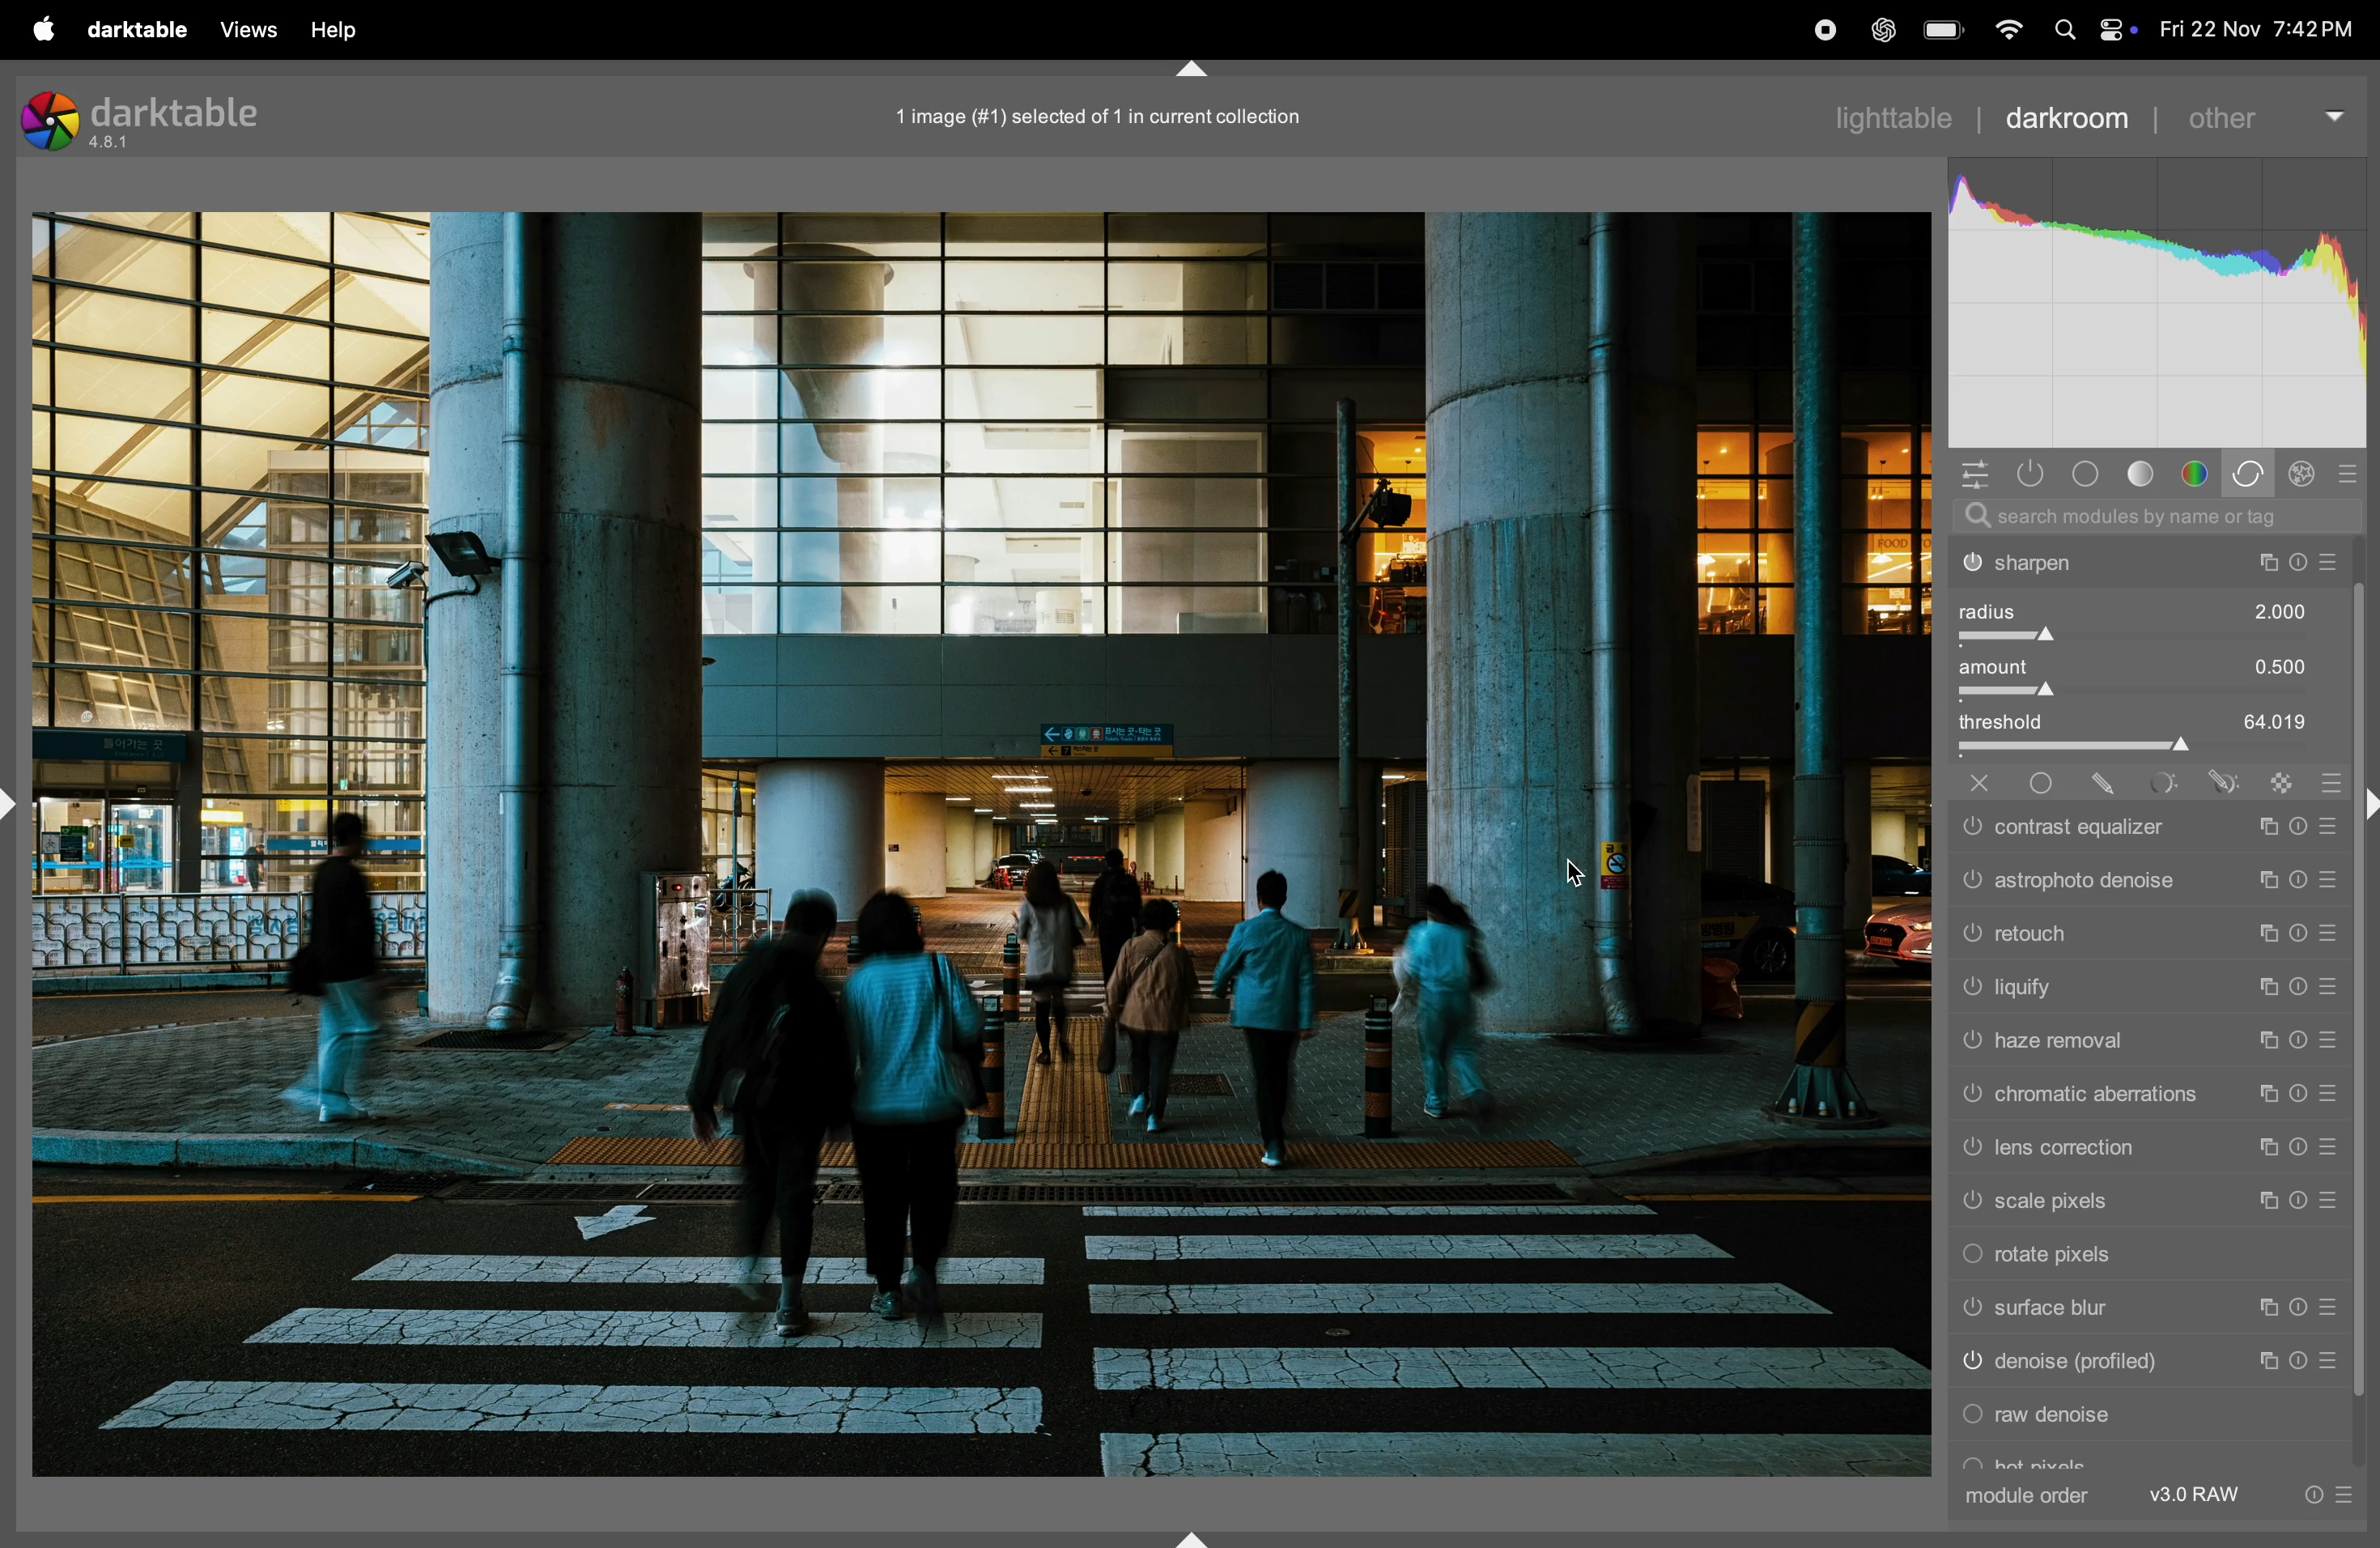 The width and height of the screenshot is (2380, 1548). What do you see at coordinates (1192, 1535) in the screenshot?
I see `shift+ctrl+b` at bounding box center [1192, 1535].